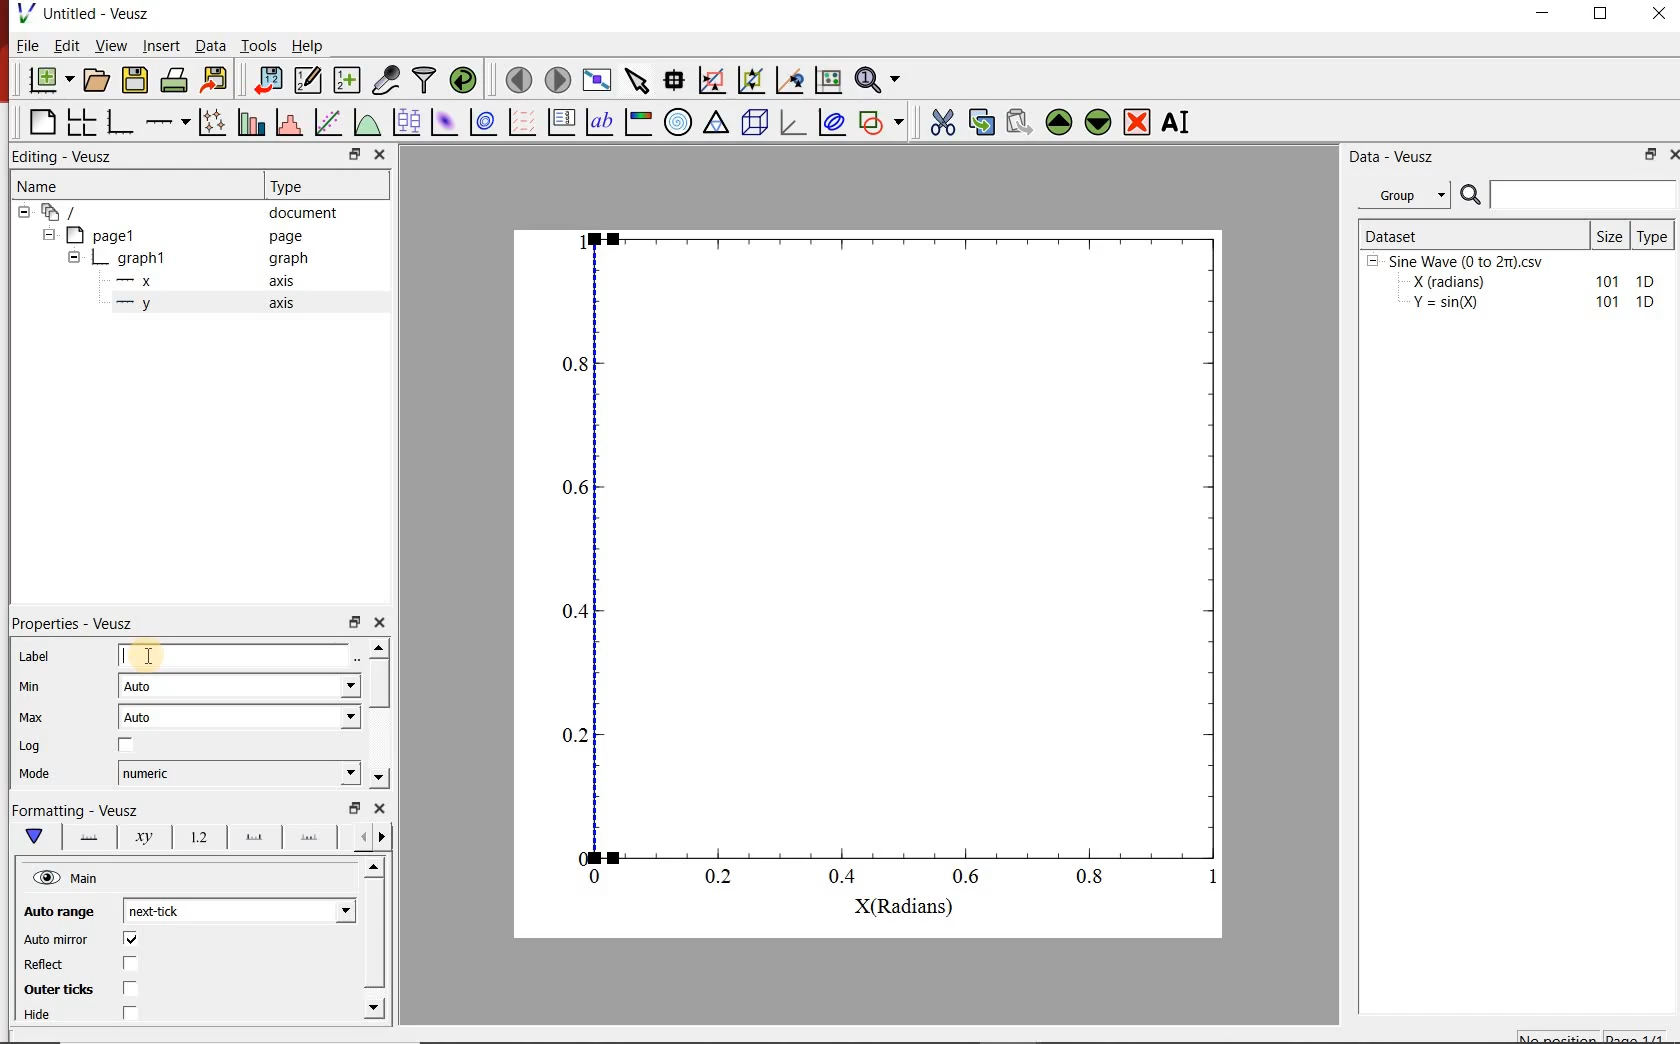 The height and width of the screenshot is (1044, 1680). What do you see at coordinates (25, 12) in the screenshot?
I see `Logo` at bounding box center [25, 12].